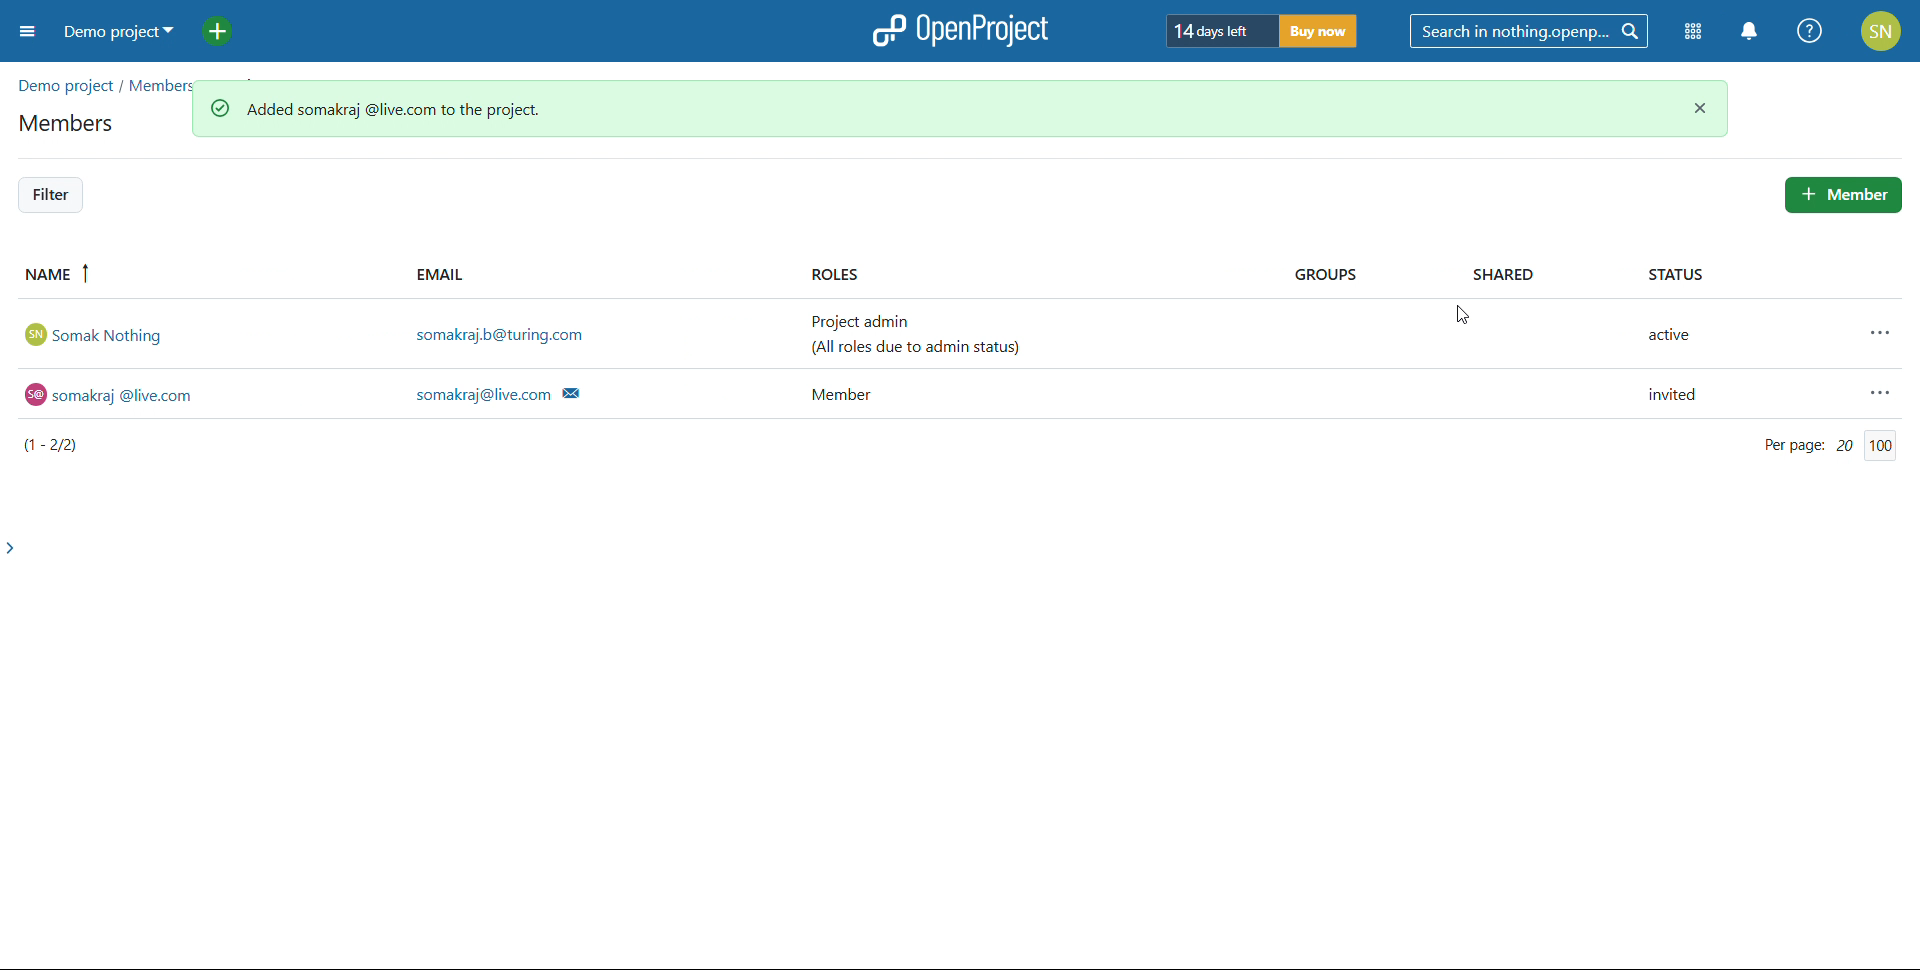 The image size is (1920, 970). Describe the element at coordinates (1663, 335) in the screenshot. I see `active` at that location.